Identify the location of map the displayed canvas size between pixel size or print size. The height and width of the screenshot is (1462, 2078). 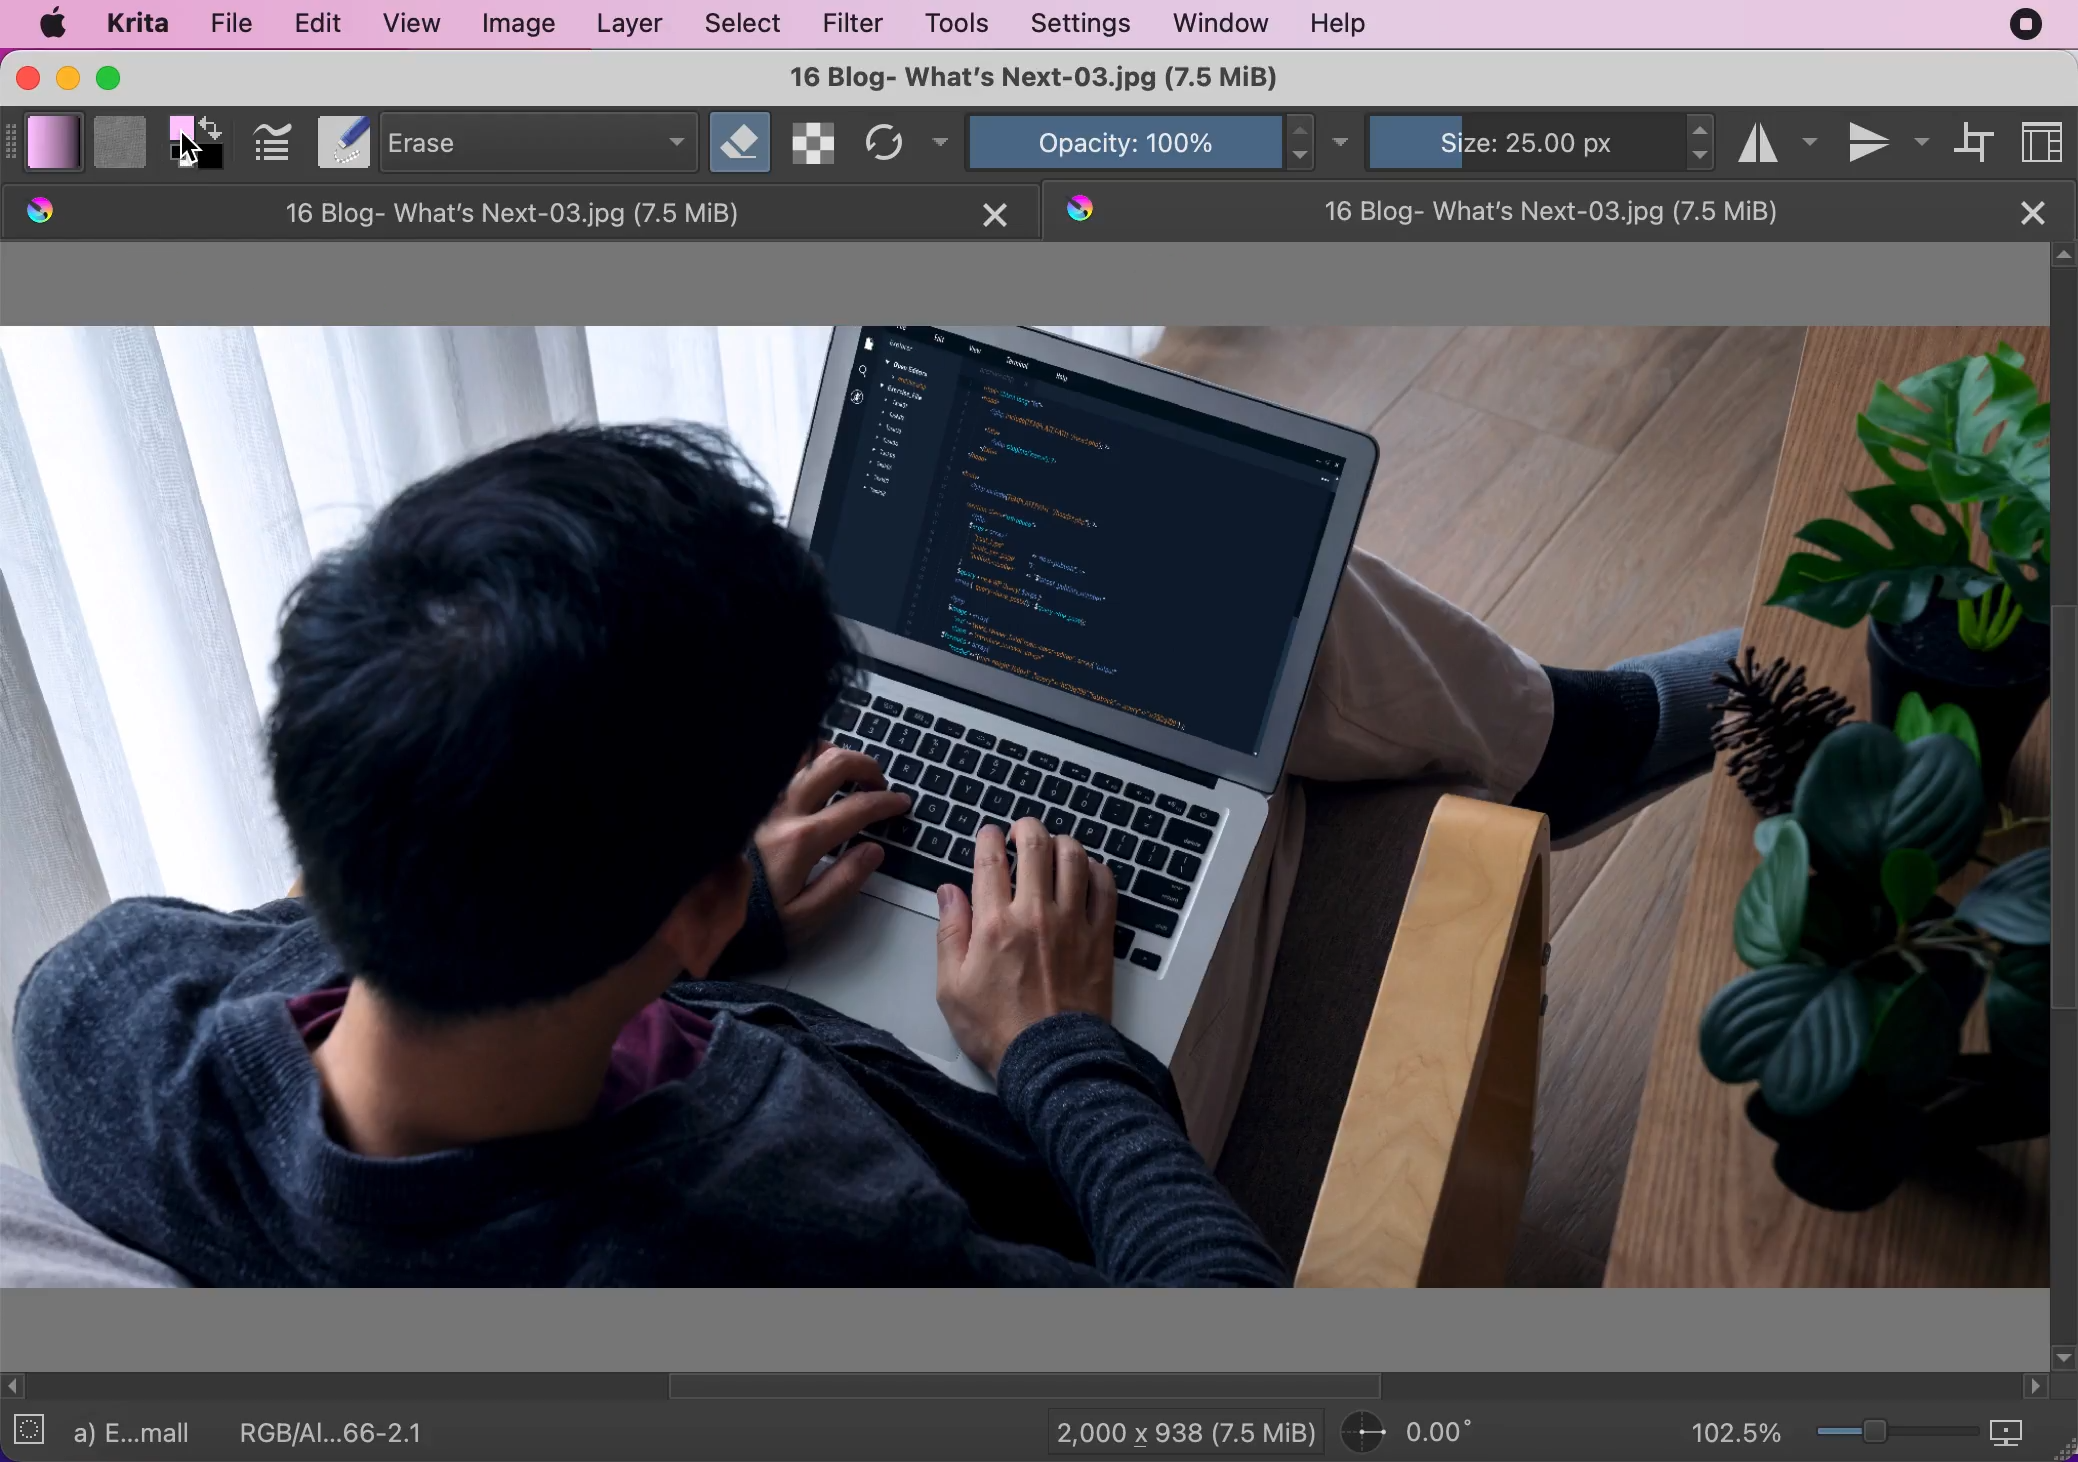
(2017, 1432).